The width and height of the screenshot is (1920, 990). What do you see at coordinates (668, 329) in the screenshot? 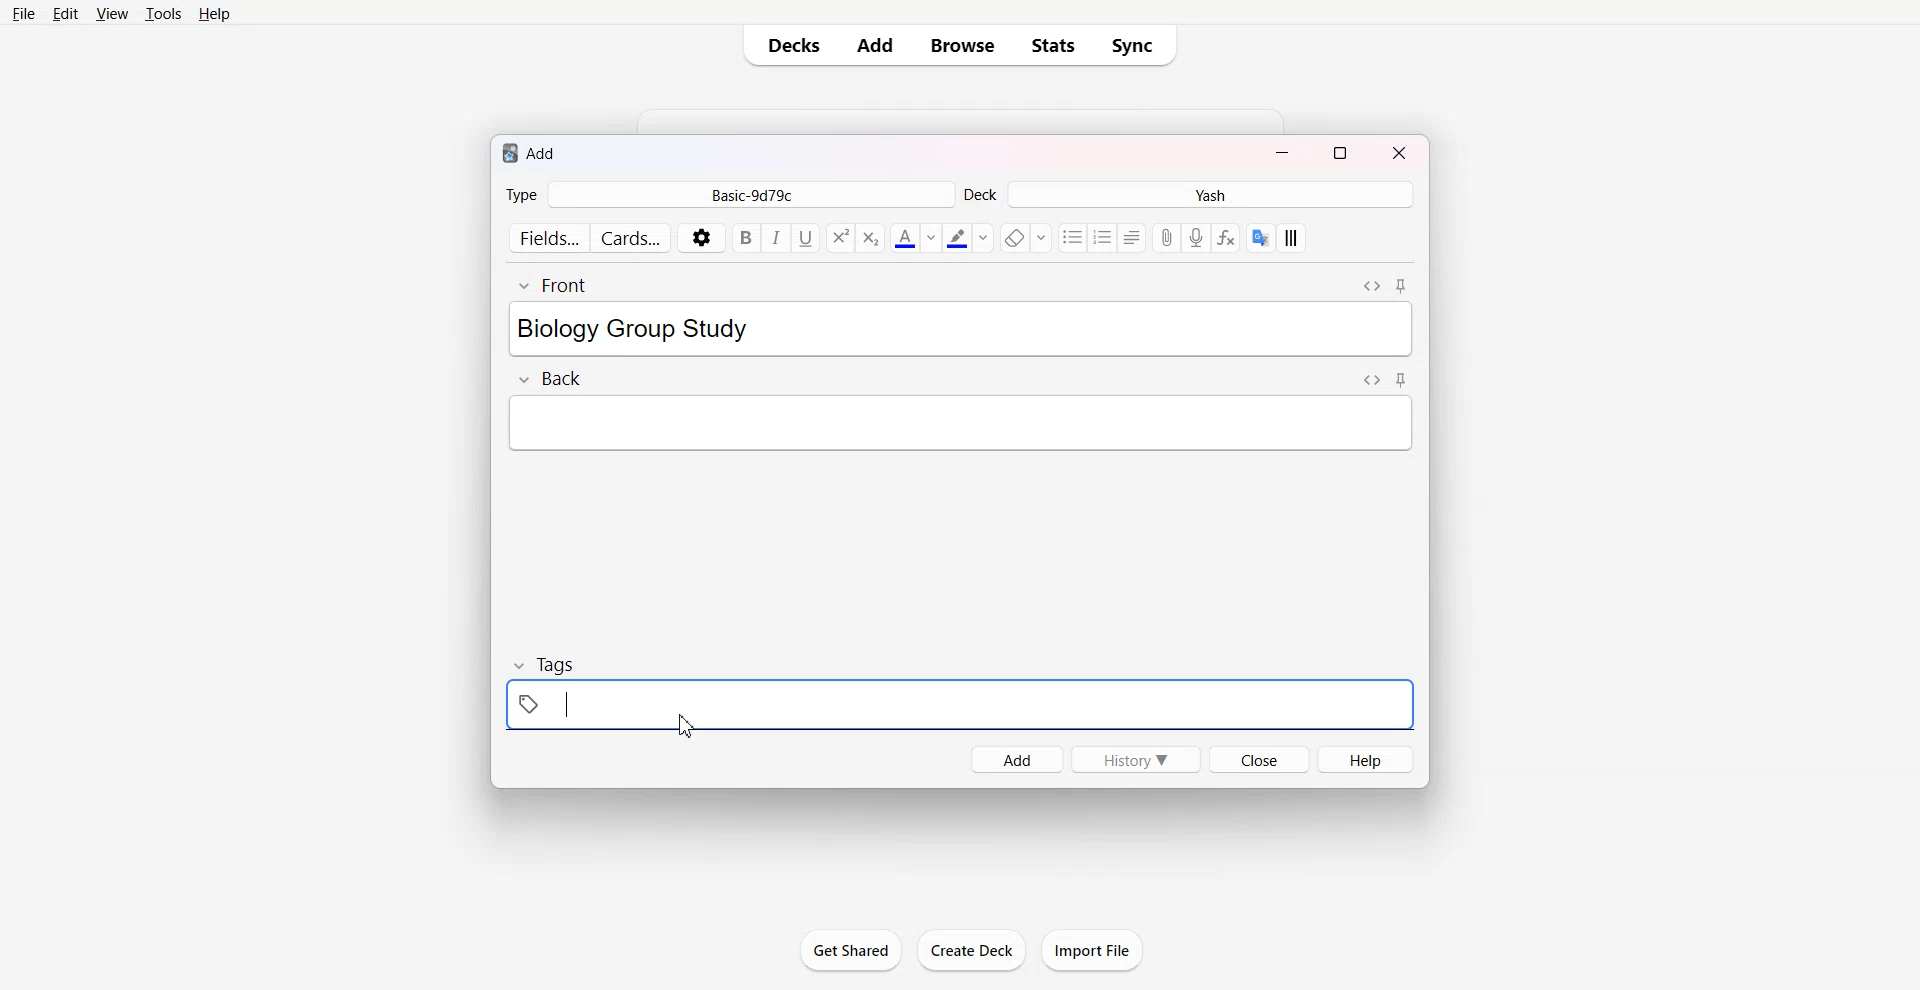
I see `Text - biology group study` at bounding box center [668, 329].